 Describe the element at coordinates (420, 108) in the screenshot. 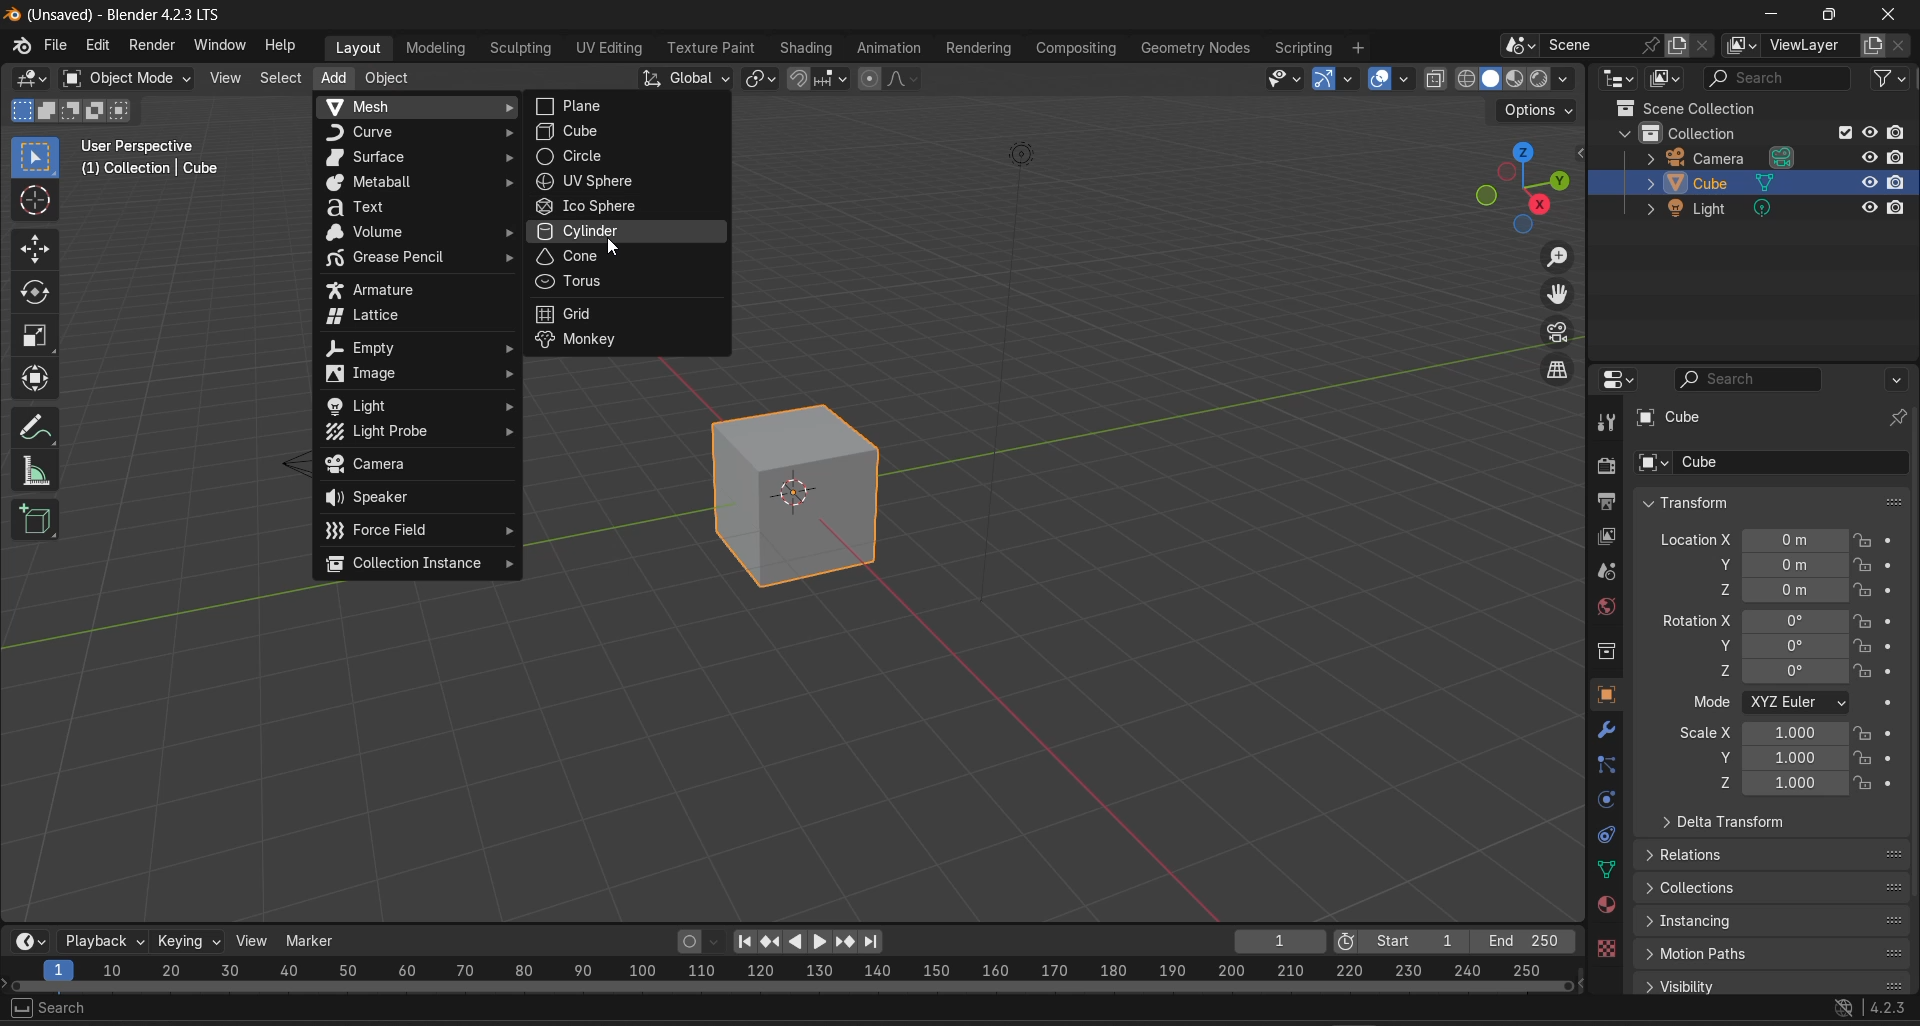

I see `mesh` at that location.